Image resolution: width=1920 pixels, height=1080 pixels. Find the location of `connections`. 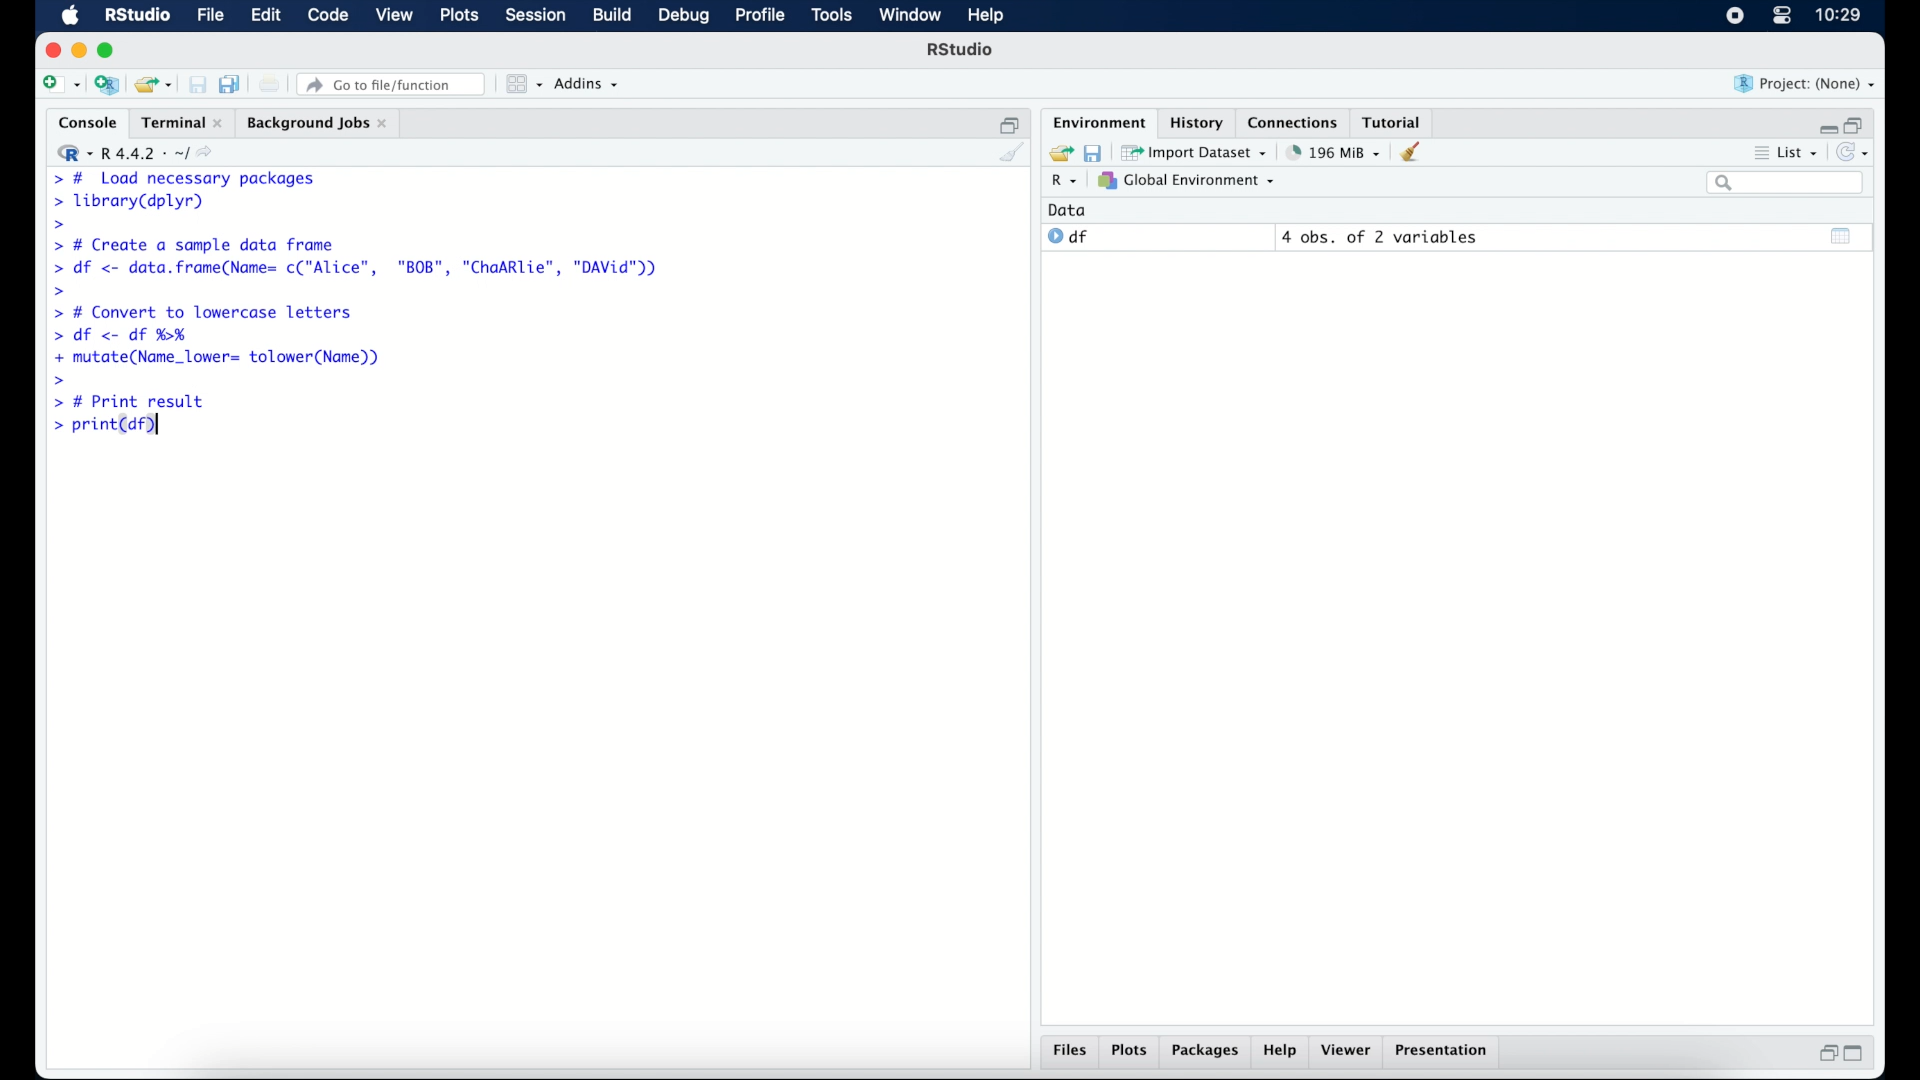

connections is located at coordinates (1295, 121).